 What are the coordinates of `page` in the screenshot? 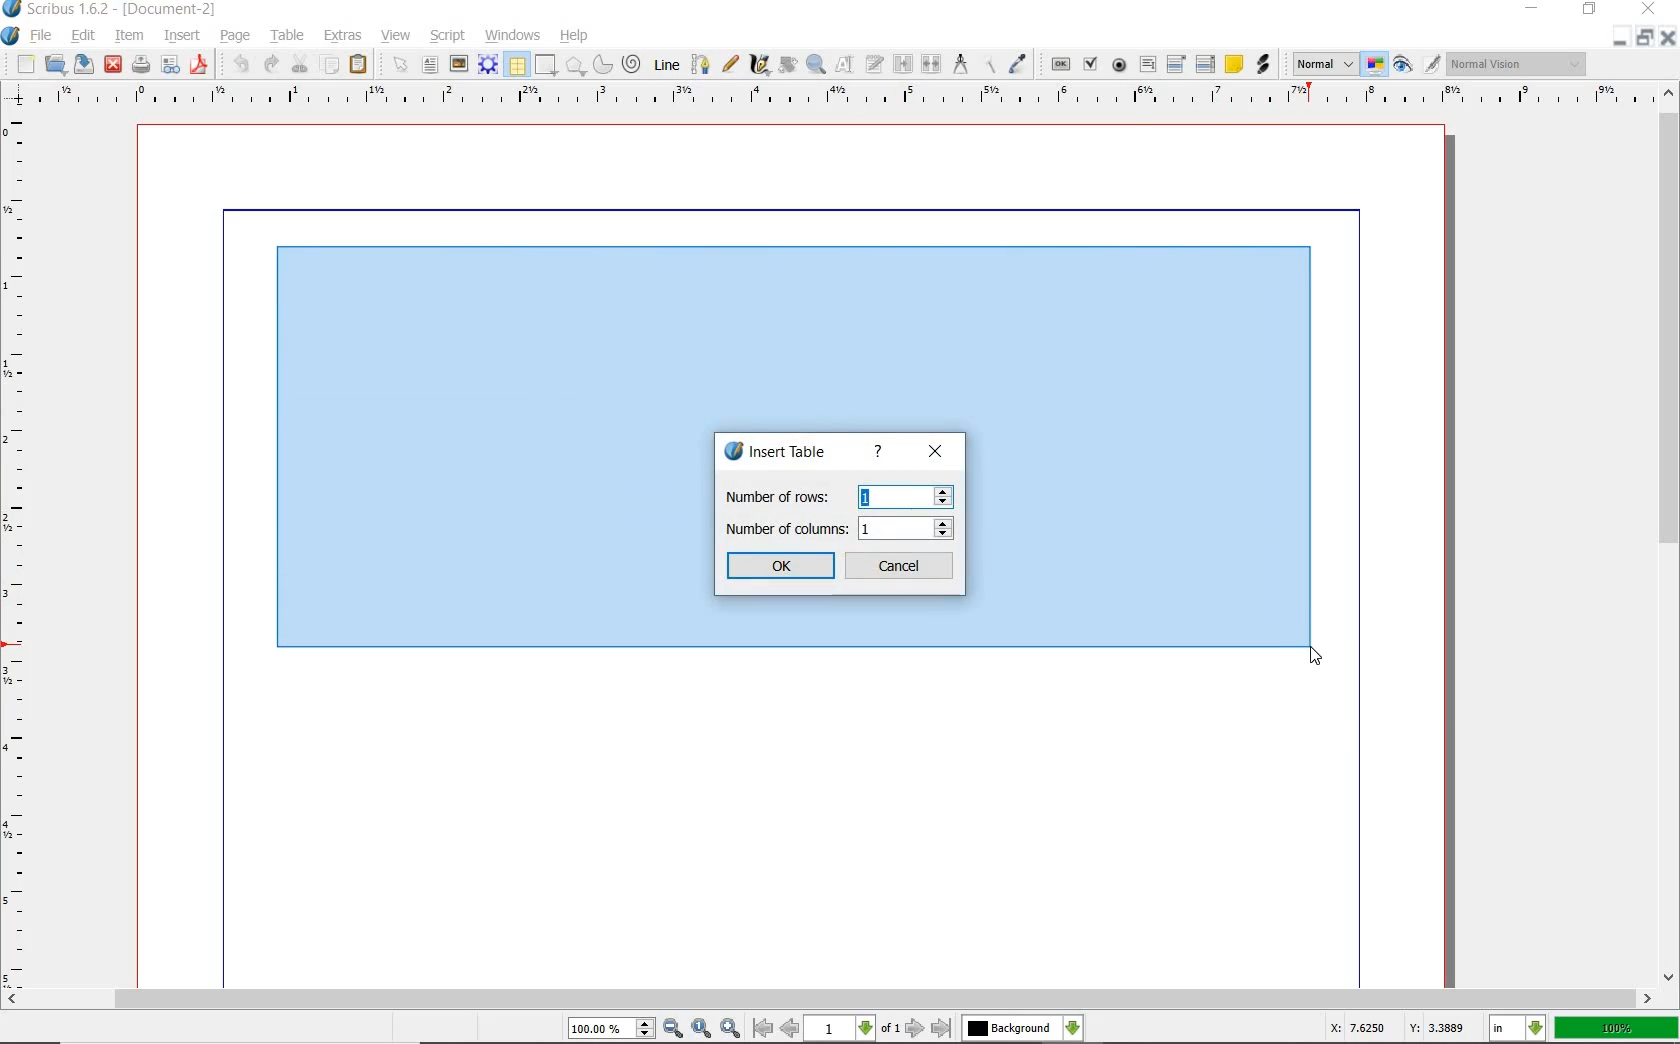 It's located at (238, 38).